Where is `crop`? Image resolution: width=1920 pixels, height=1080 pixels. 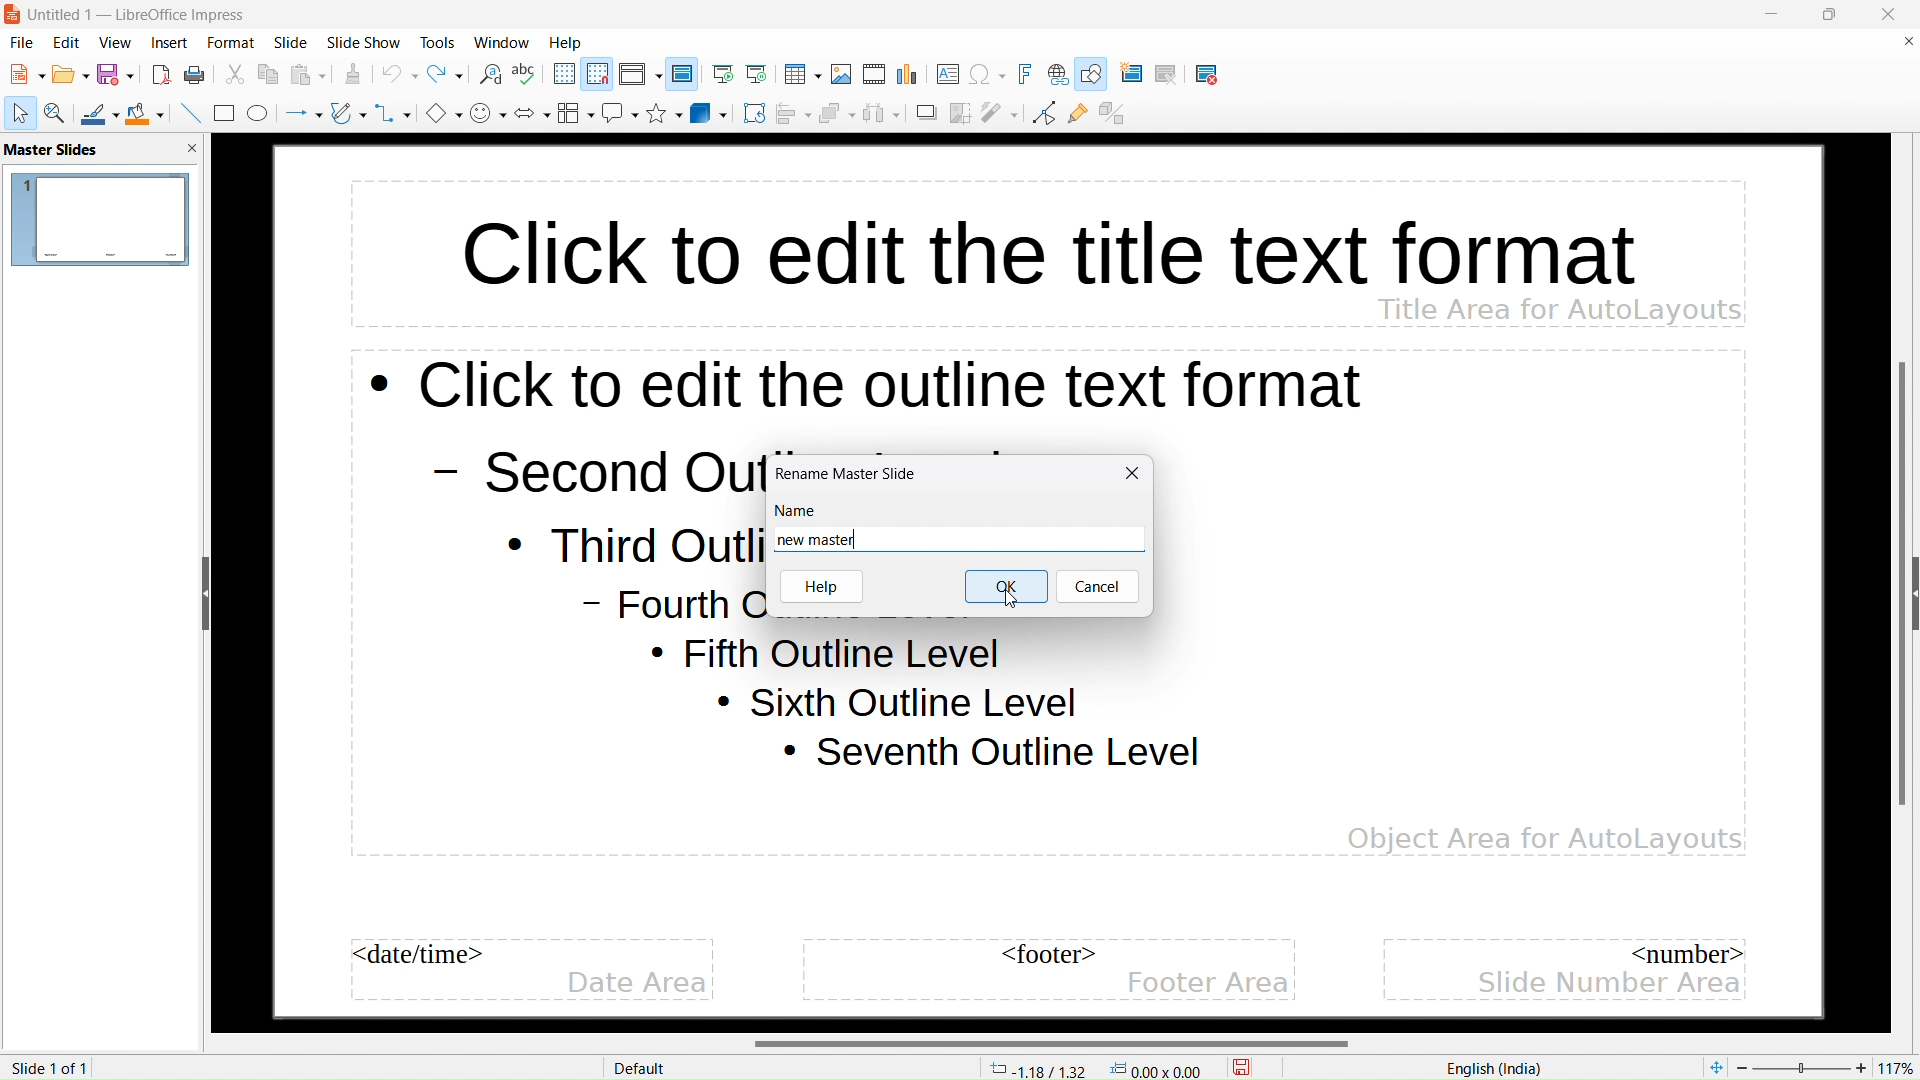 crop is located at coordinates (961, 113).